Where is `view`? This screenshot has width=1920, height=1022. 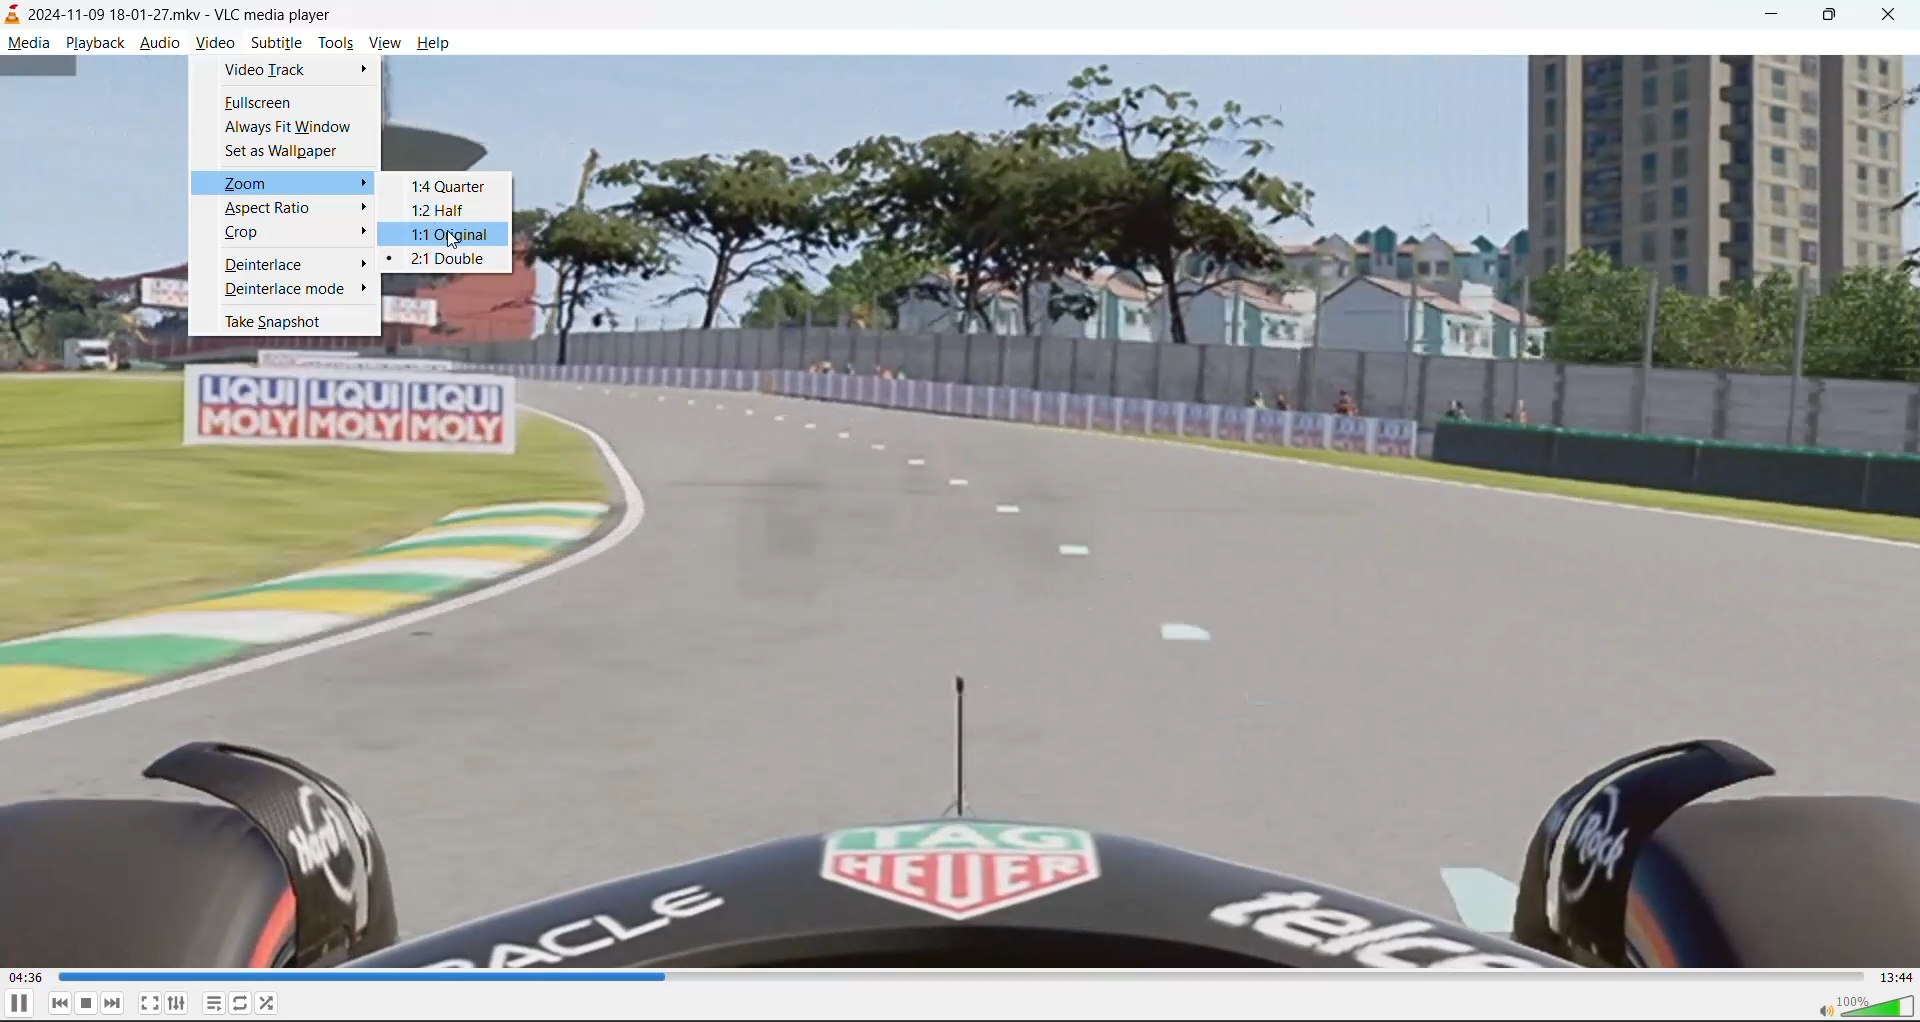 view is located at coordinates (381, 43).